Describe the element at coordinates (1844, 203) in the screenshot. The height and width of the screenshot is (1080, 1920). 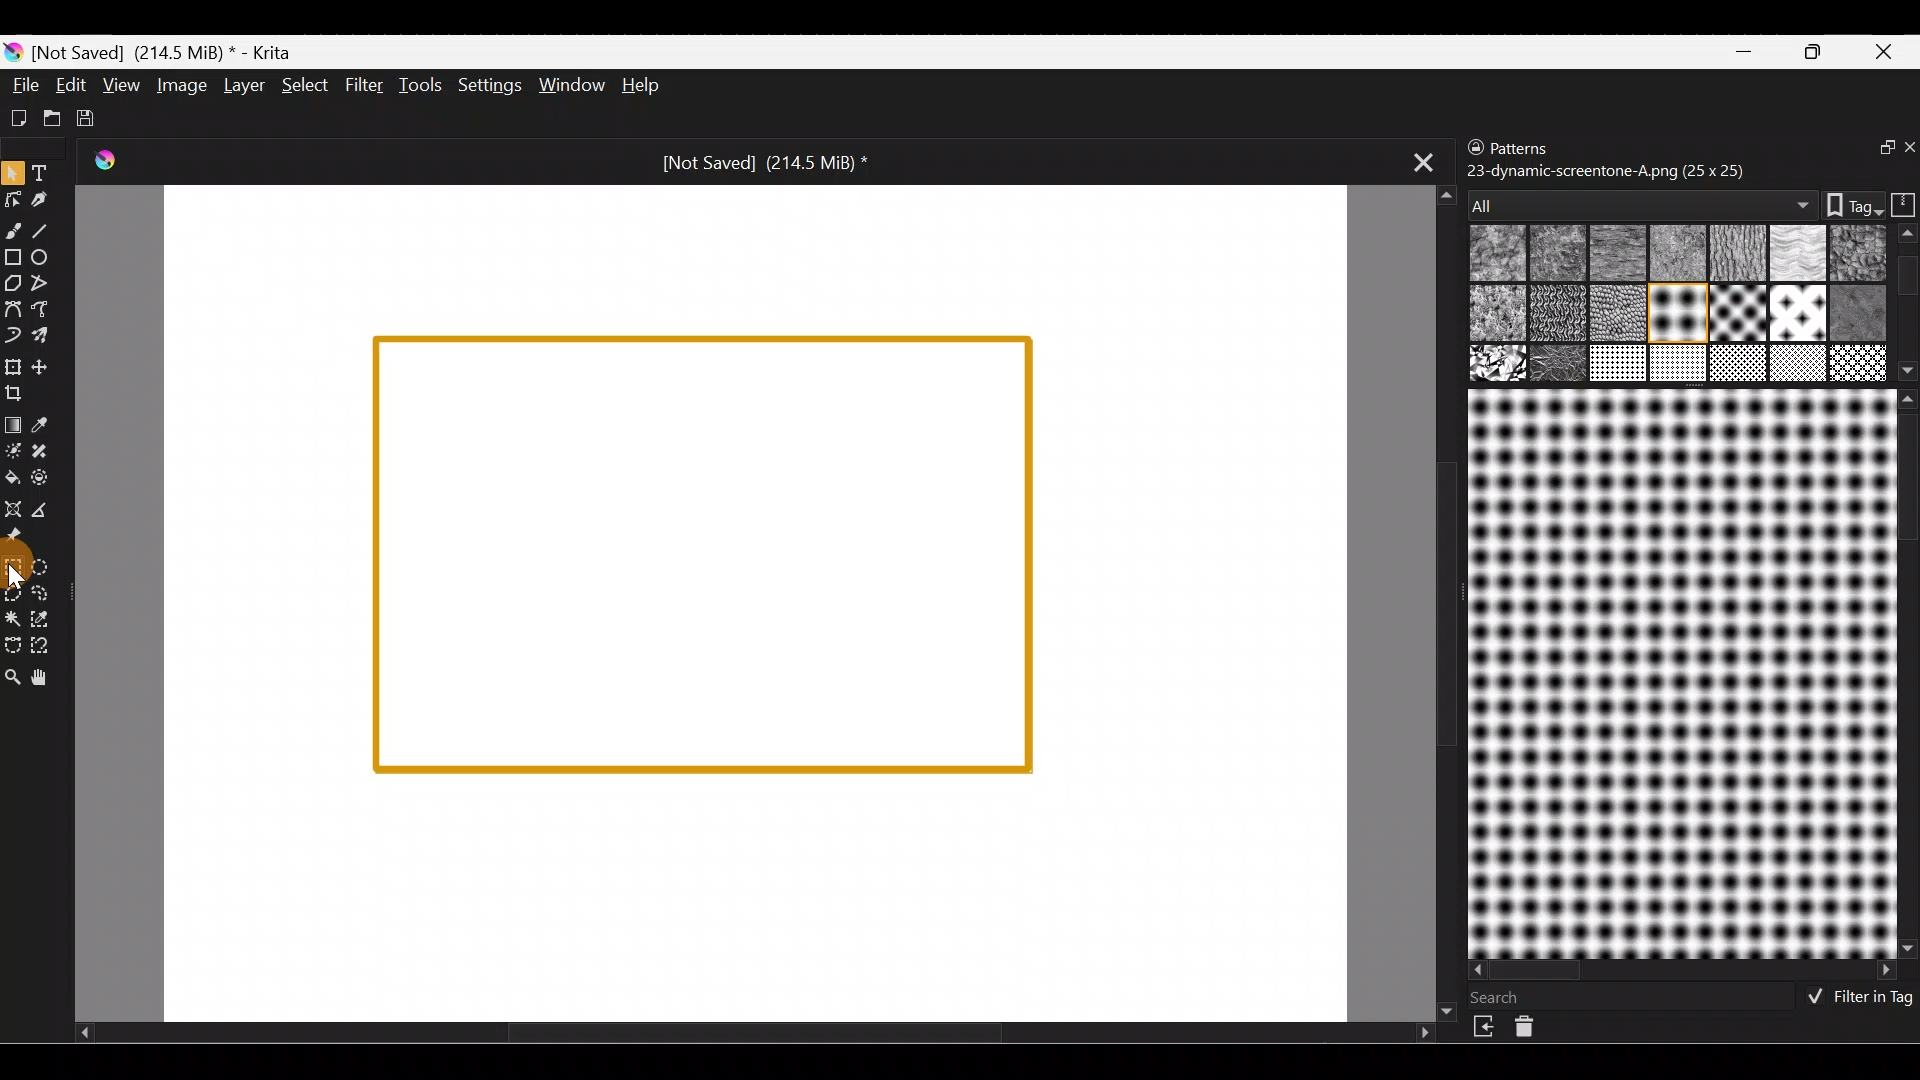
I see `Tags` at that location.